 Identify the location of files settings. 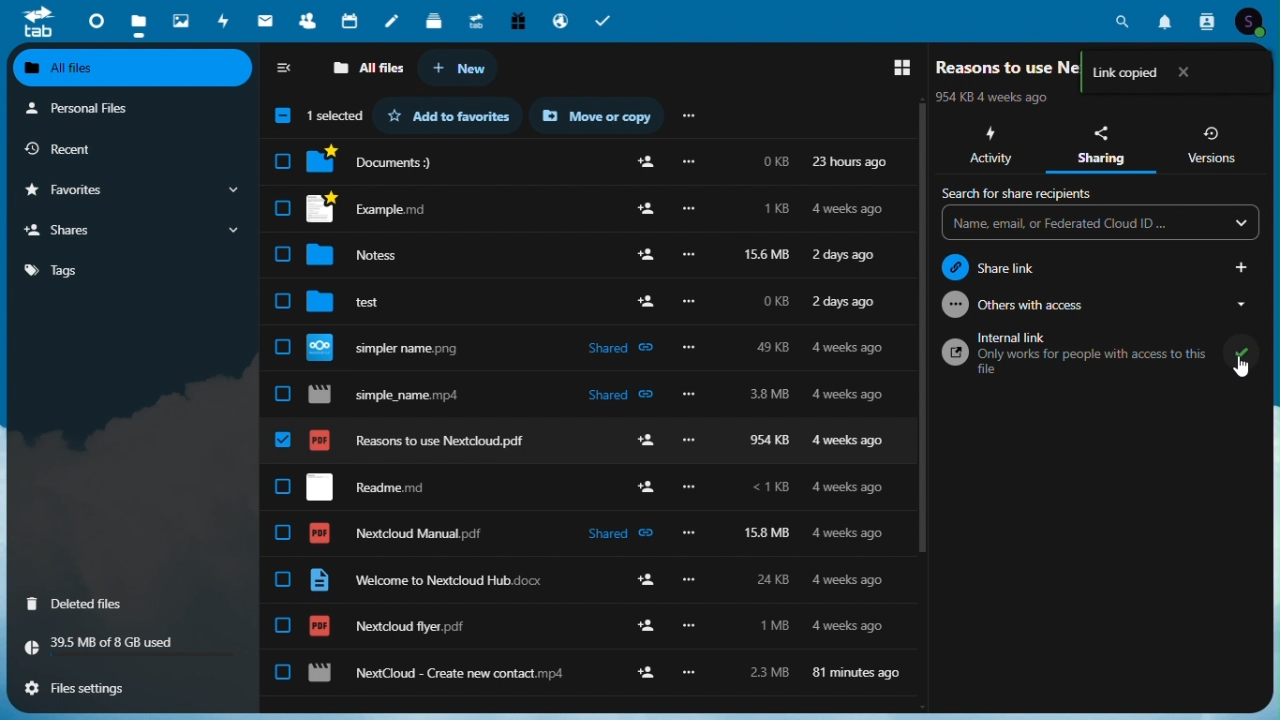
(133, 687).